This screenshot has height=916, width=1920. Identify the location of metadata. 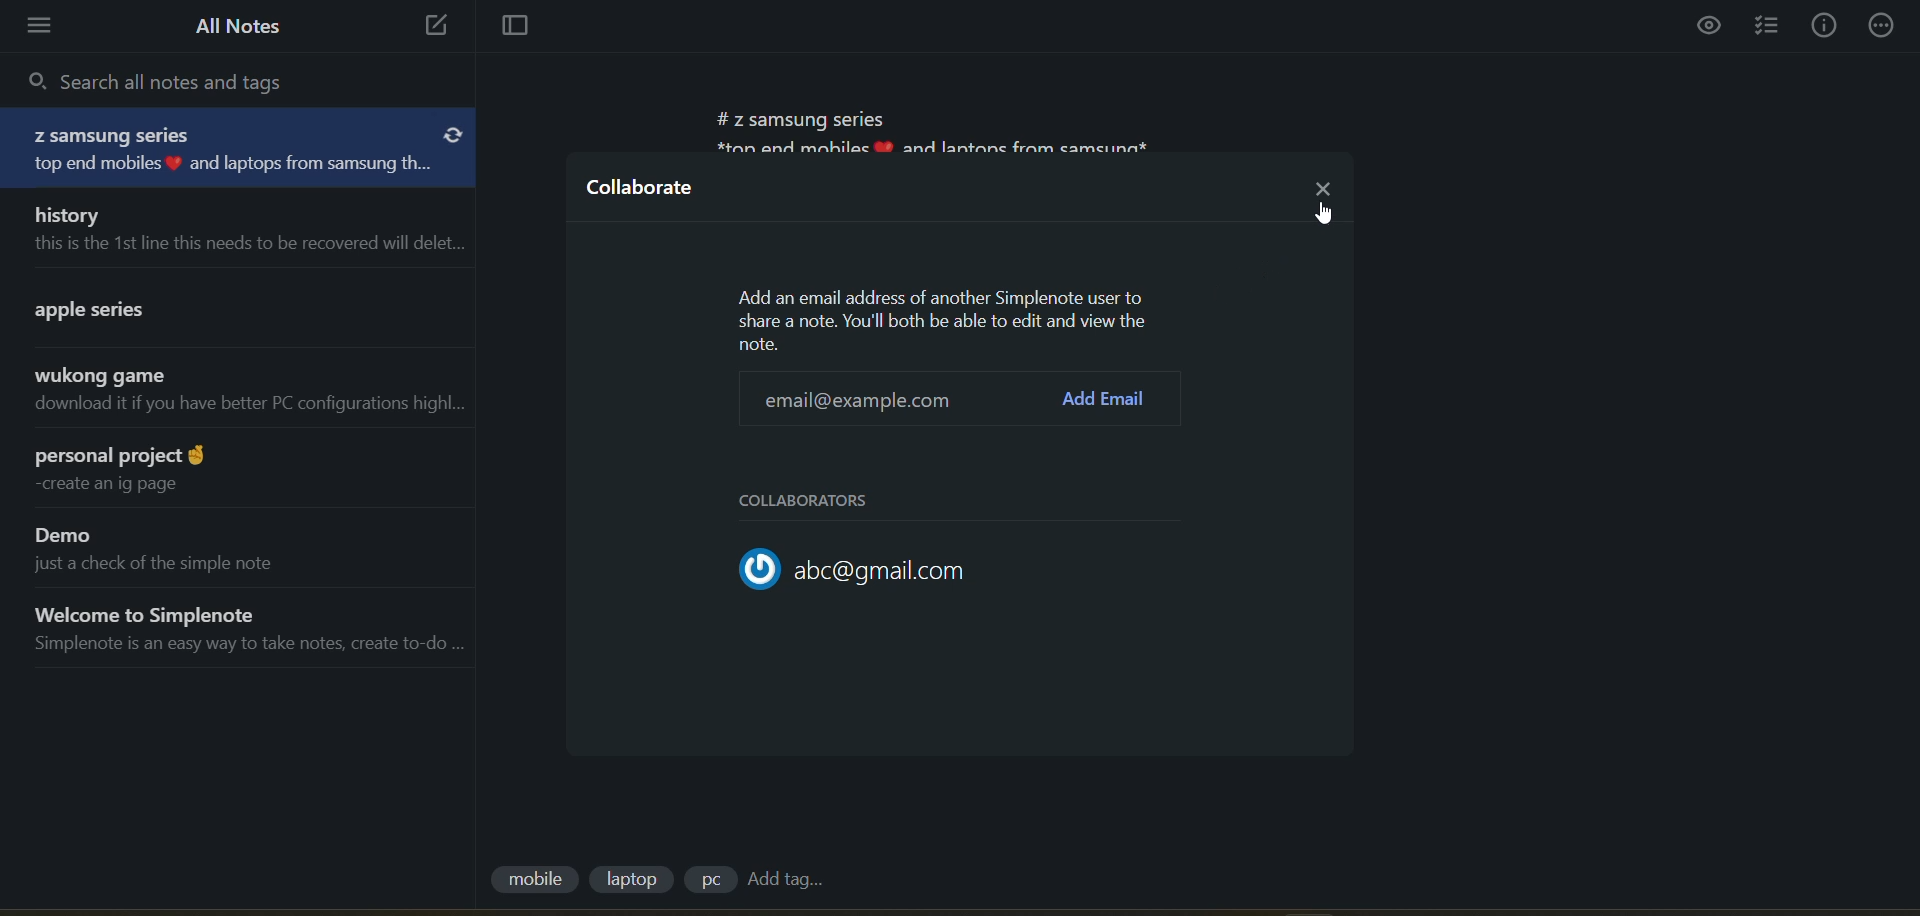
(947, 319).